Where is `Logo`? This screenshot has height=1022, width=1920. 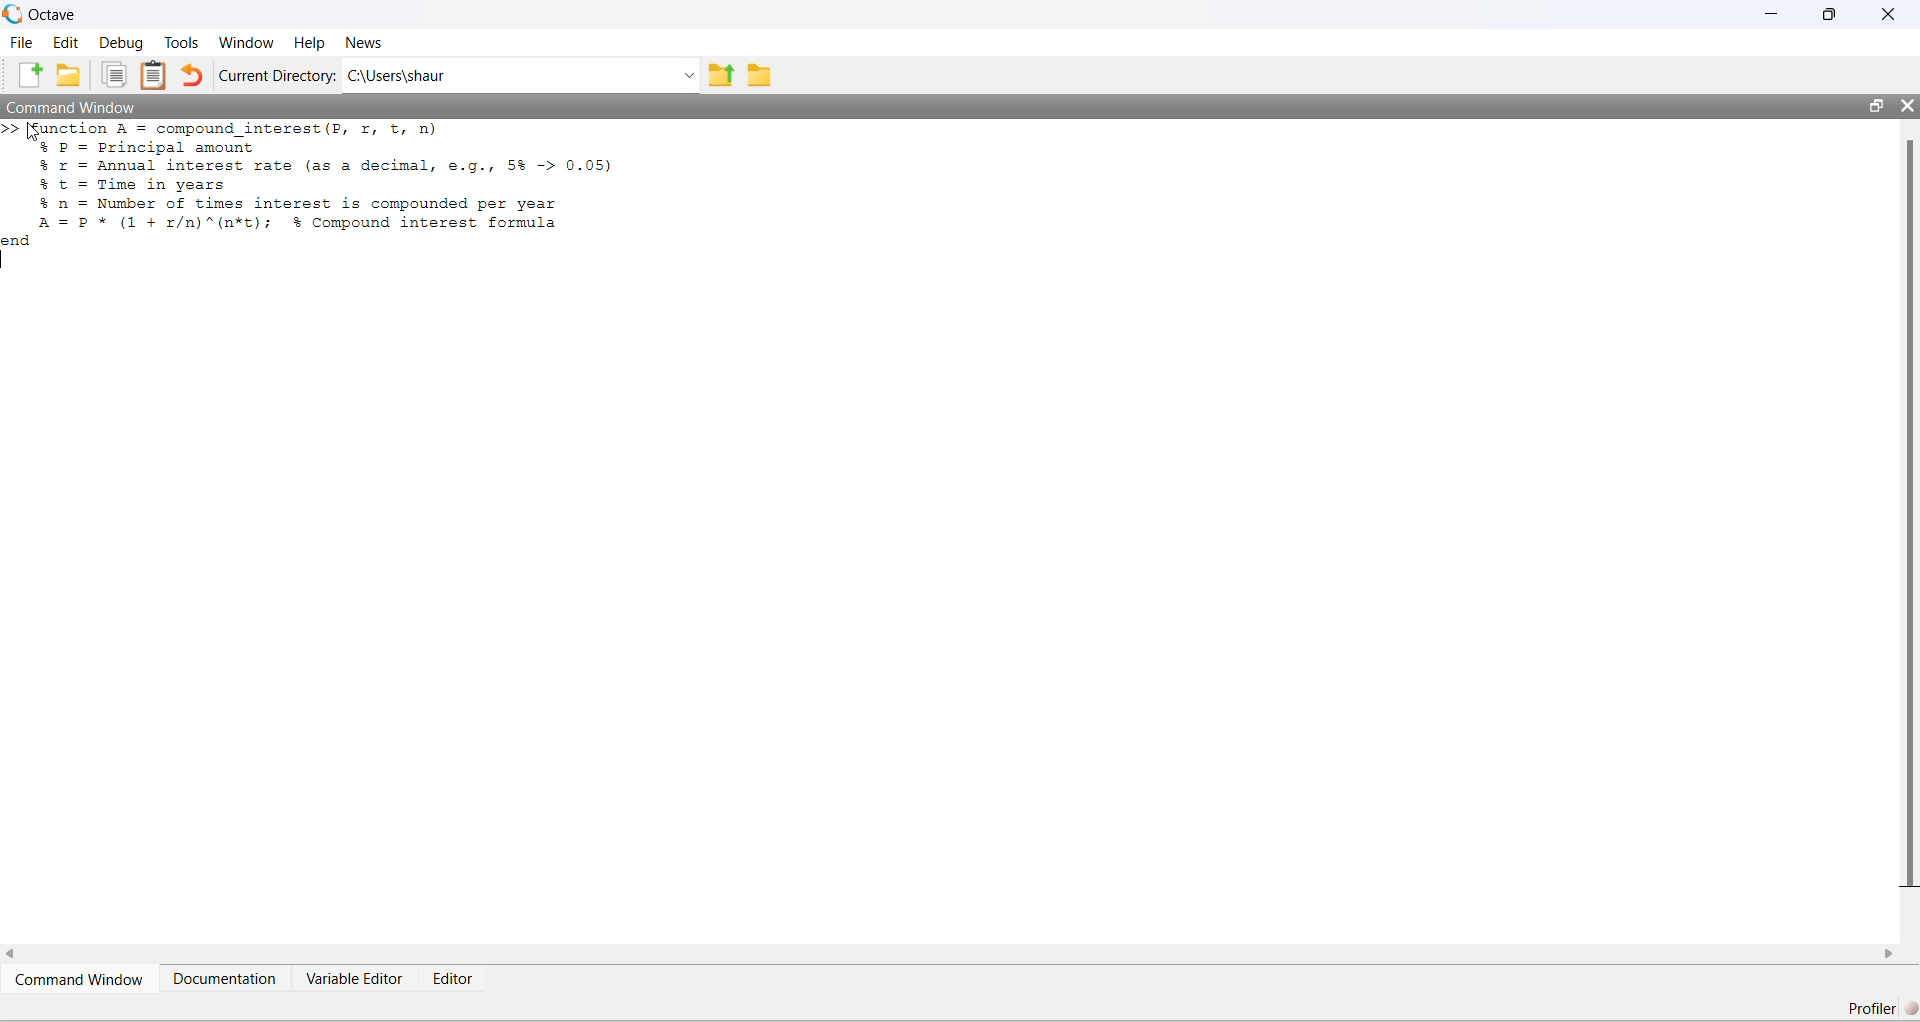
Logo is located at coordinates (13, 13).